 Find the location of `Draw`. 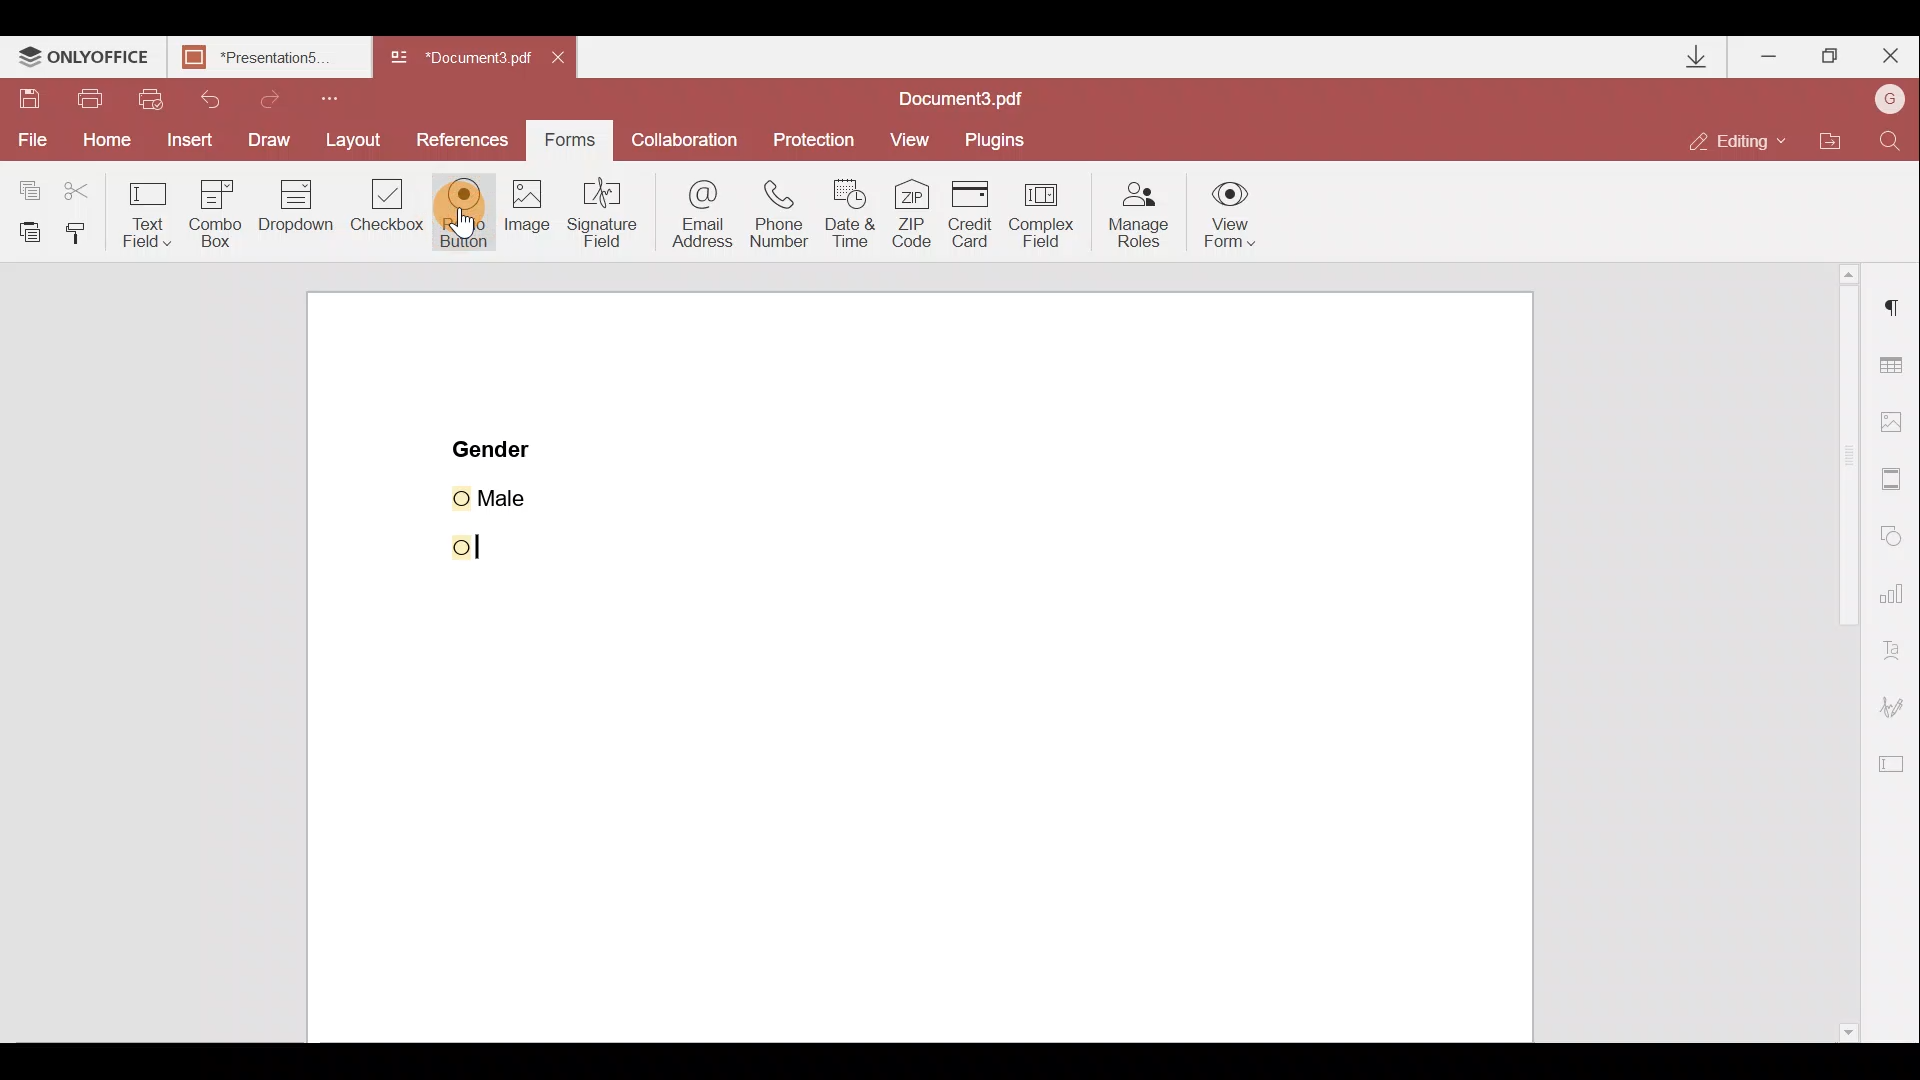

Draw is located at coordinates (269, 138).